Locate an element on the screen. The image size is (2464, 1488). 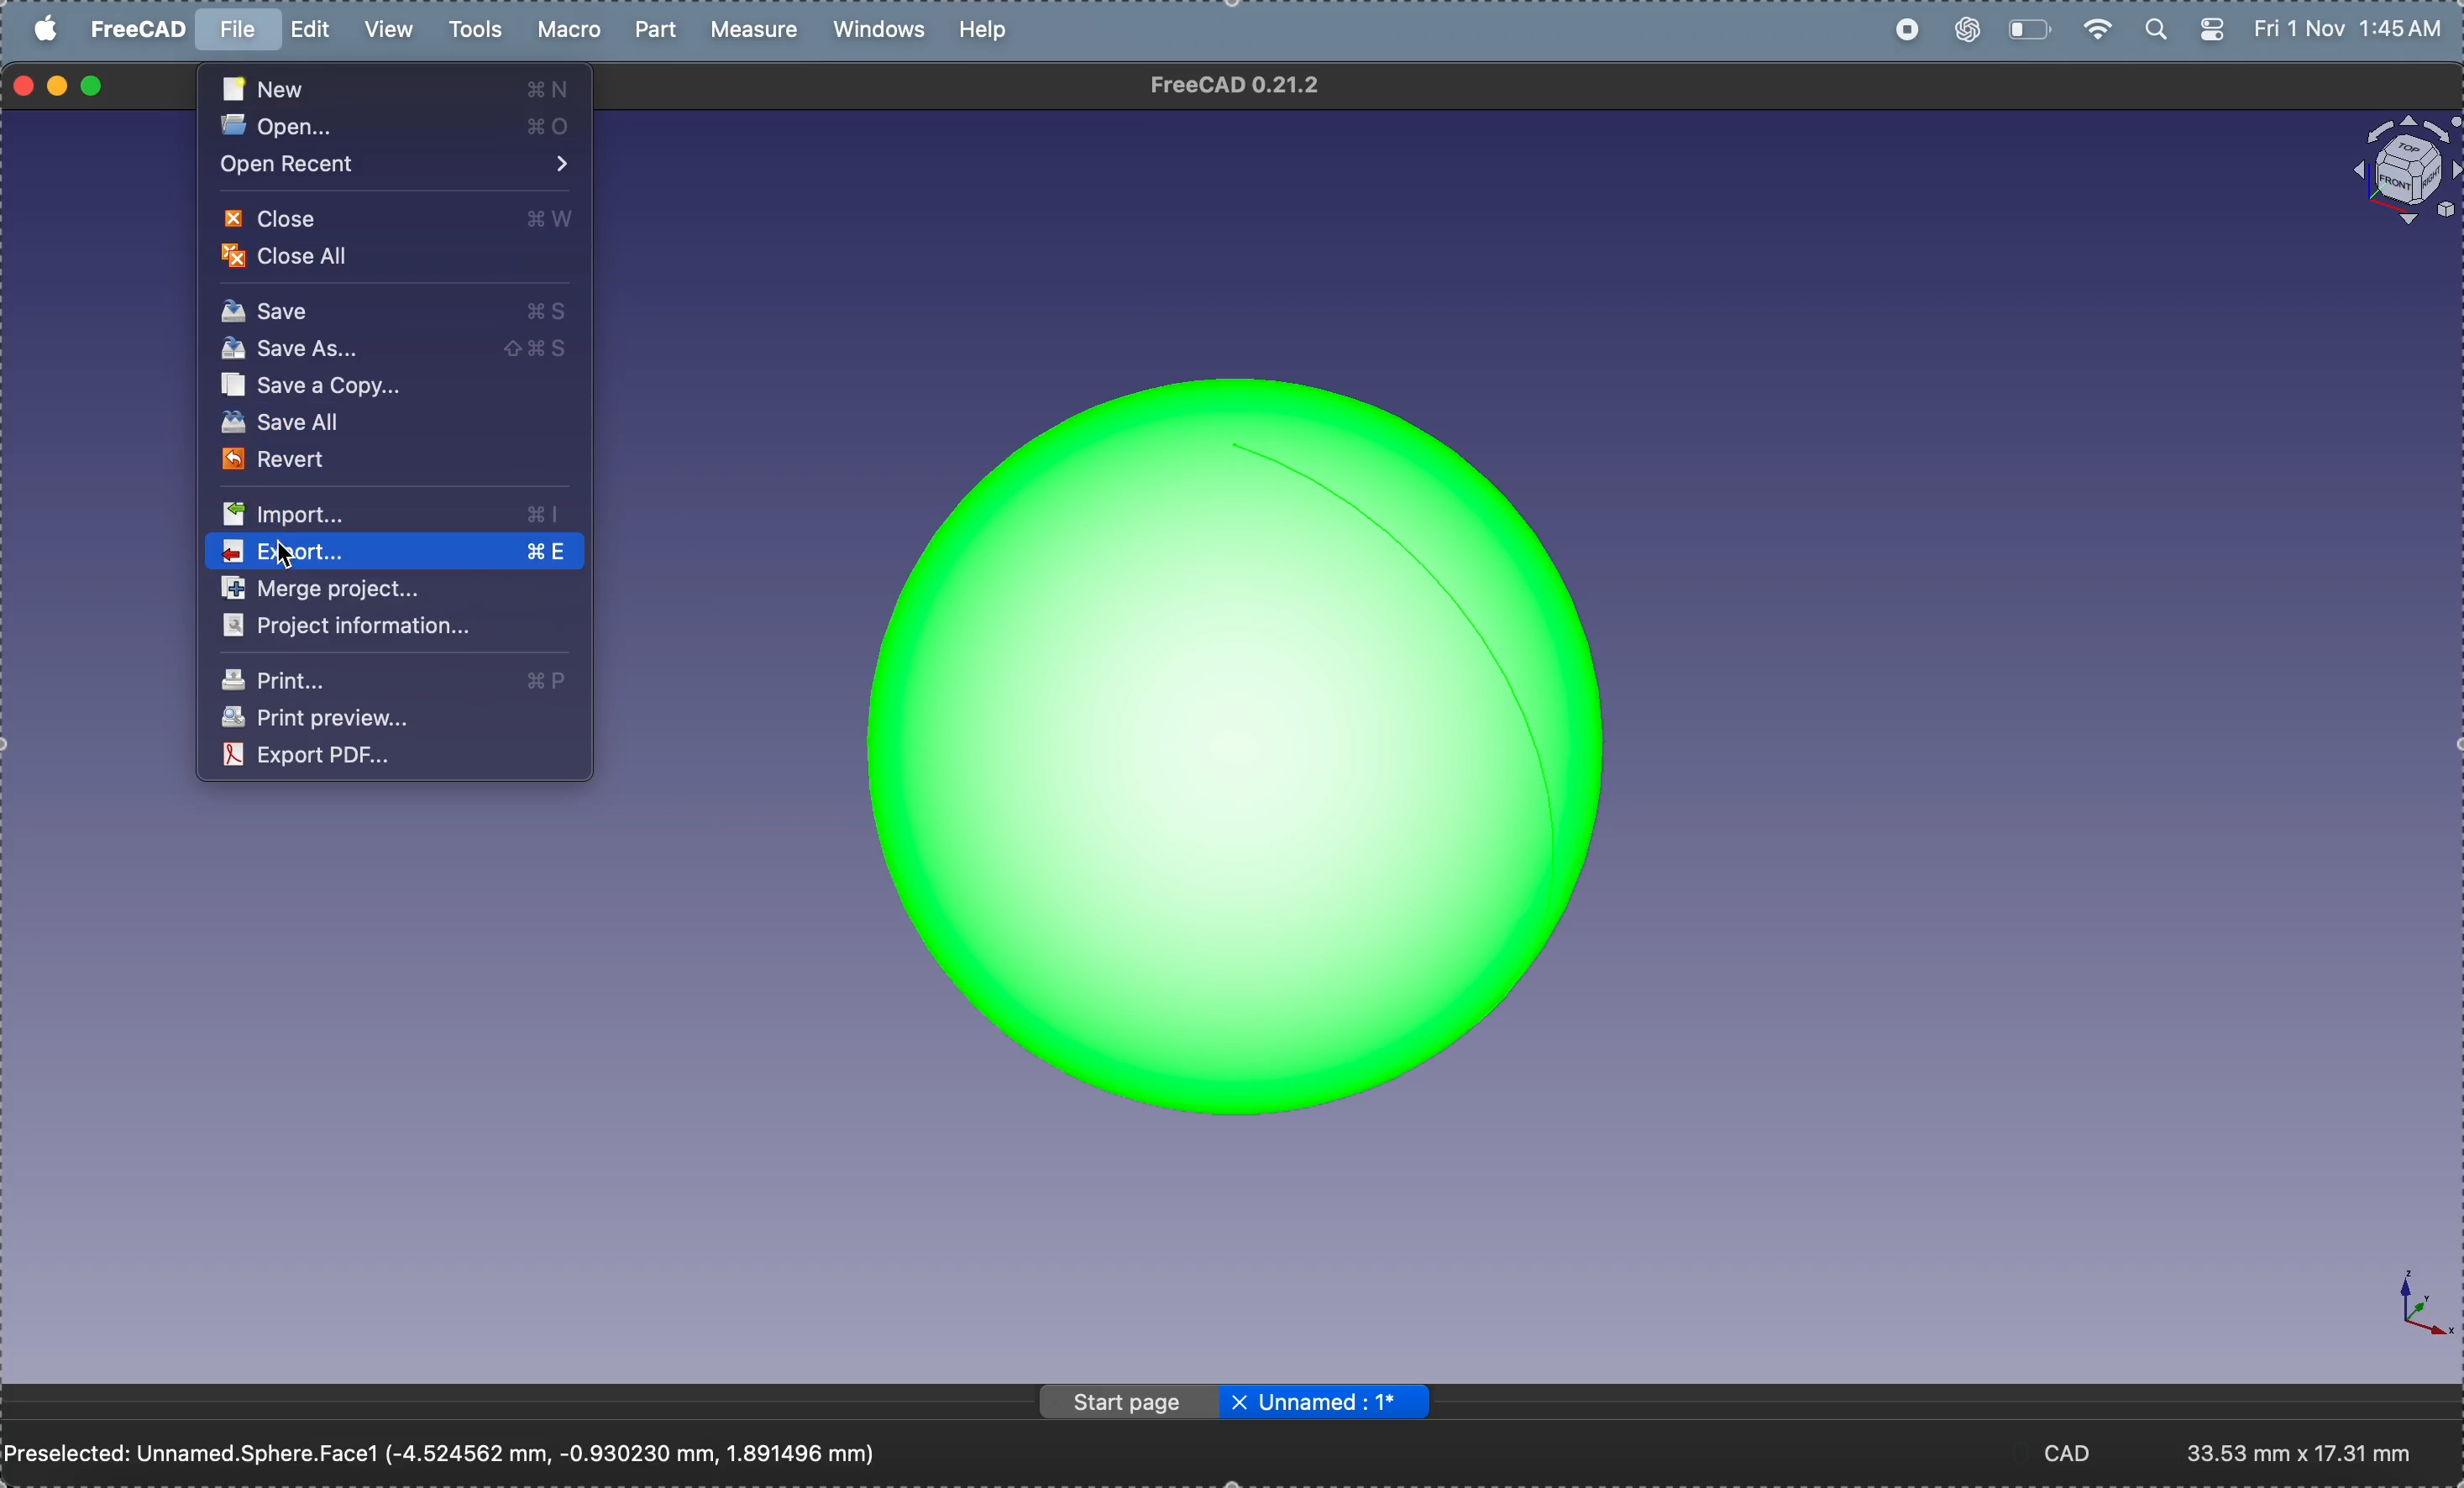
save is located at coordinates (396, 308).